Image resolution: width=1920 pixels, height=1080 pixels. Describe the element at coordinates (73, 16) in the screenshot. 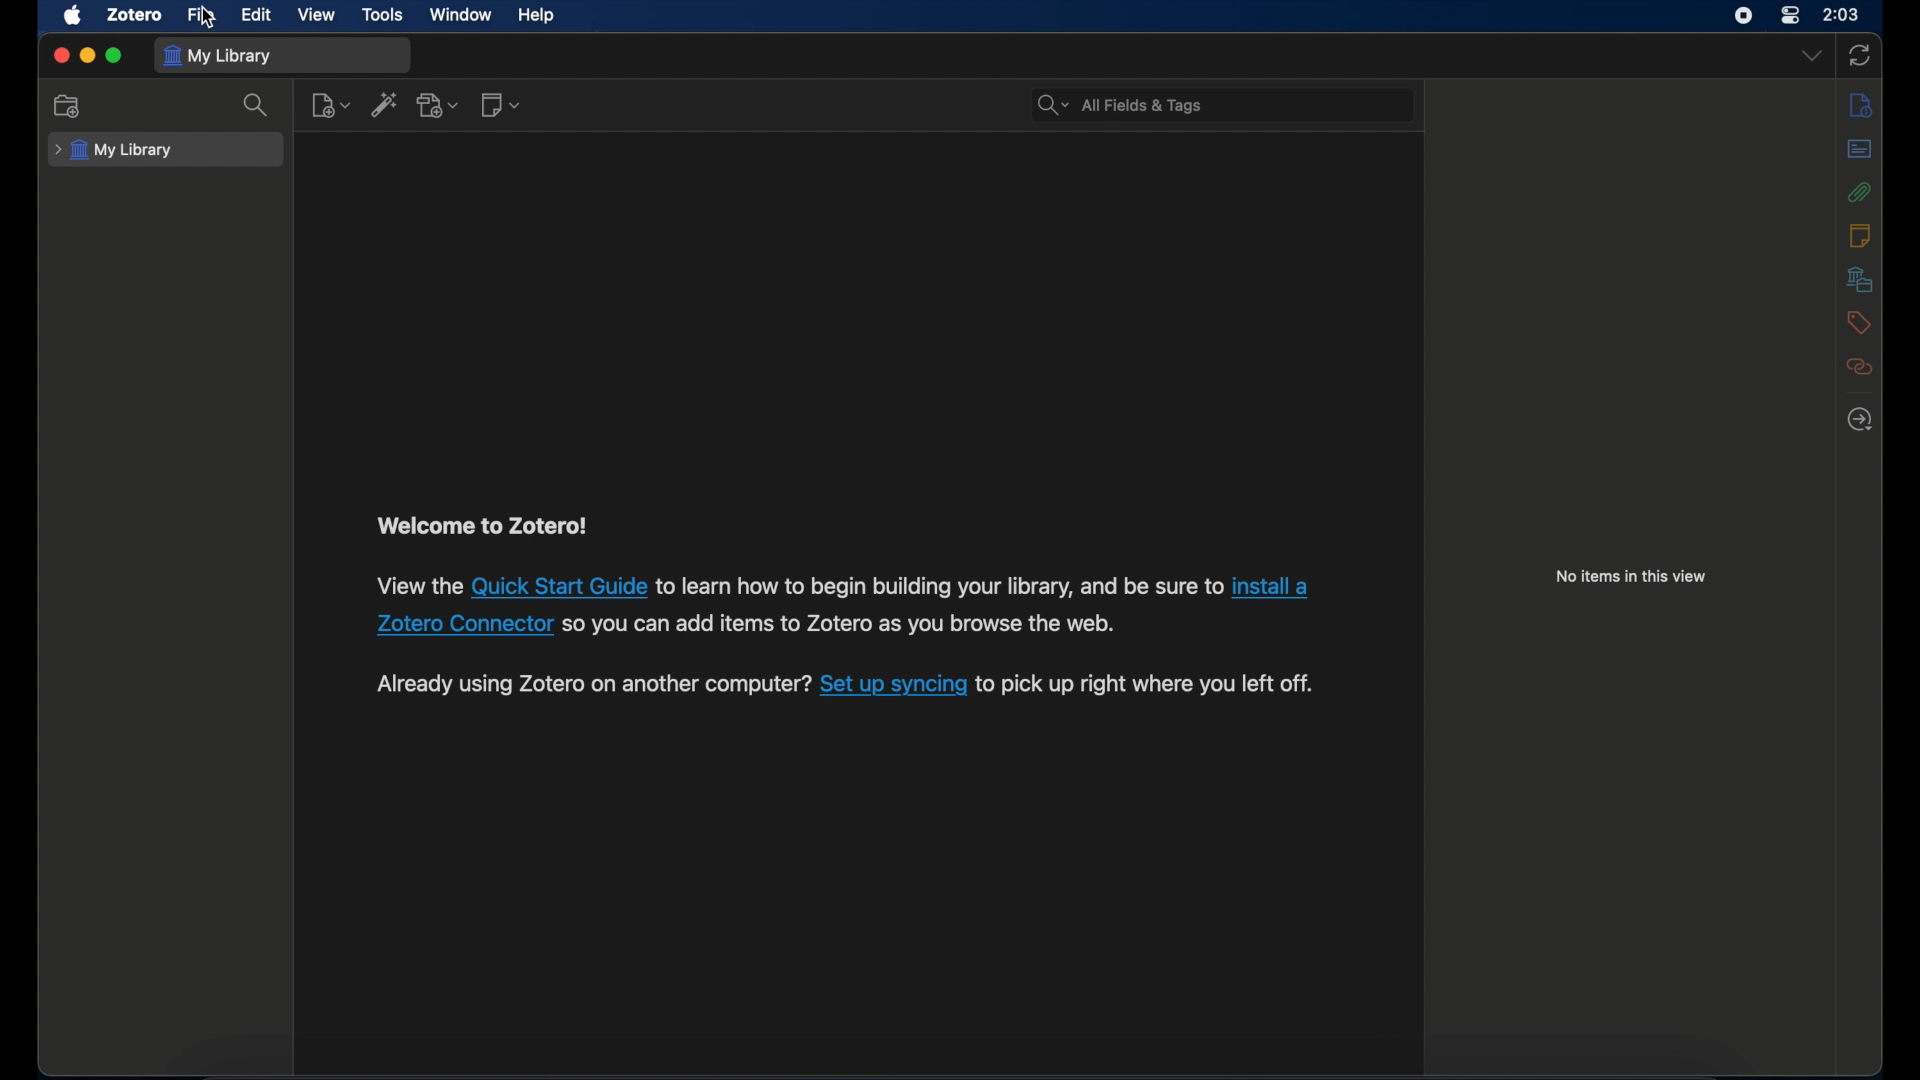

I see `apple` at that location.